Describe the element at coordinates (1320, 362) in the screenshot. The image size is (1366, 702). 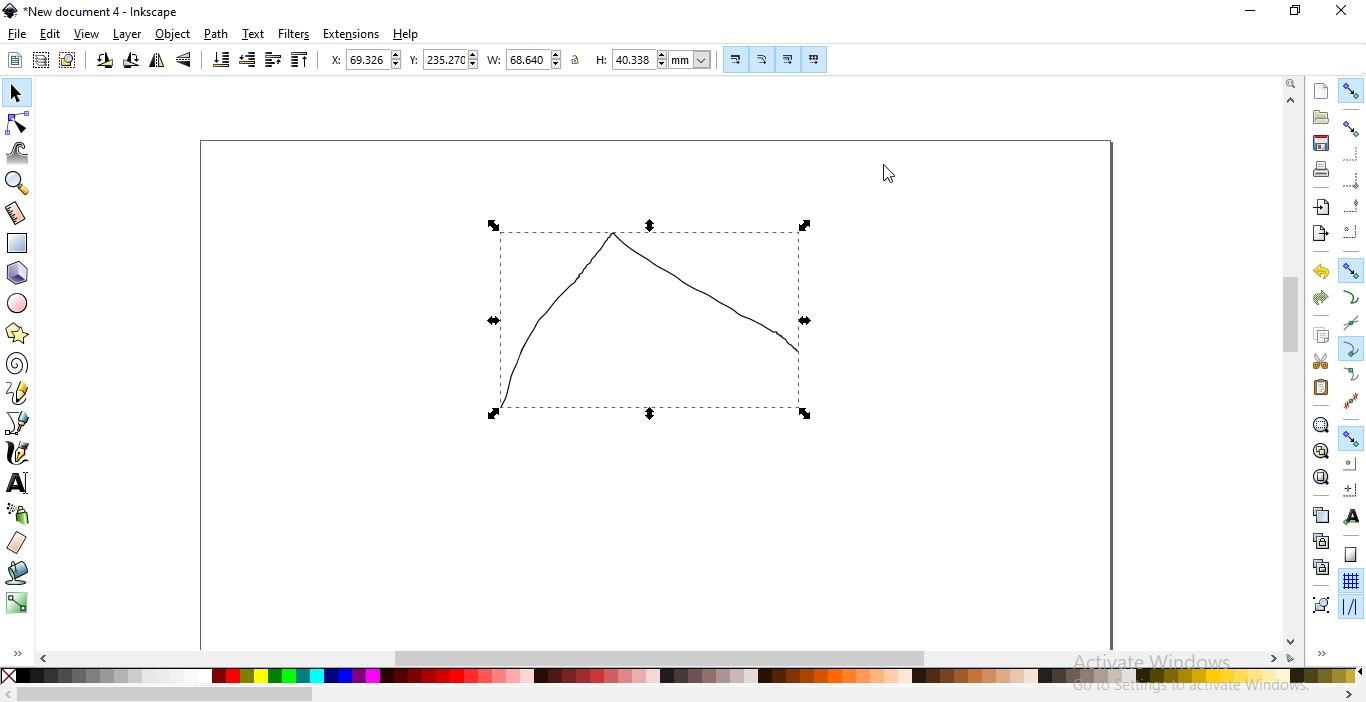
I see `cut` at that location.